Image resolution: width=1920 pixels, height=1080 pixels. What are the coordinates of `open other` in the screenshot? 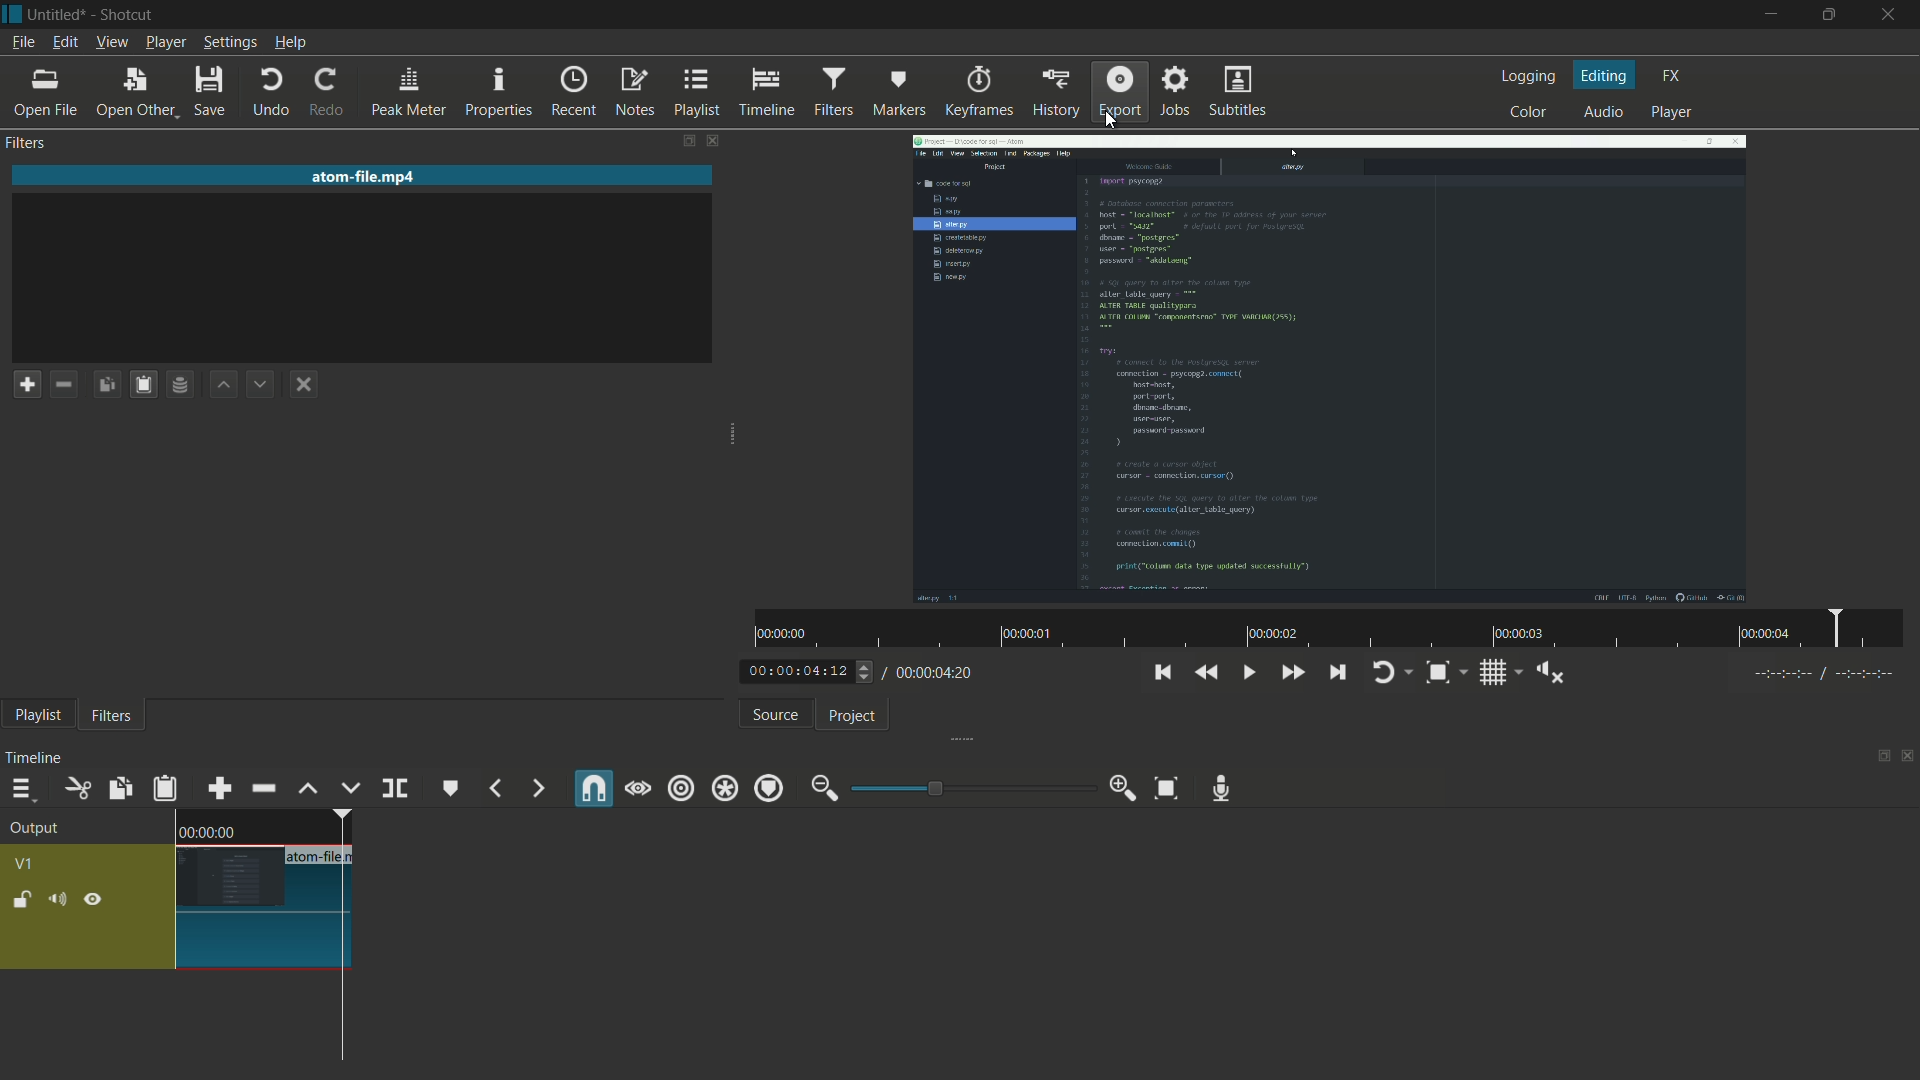 It's located at (136, 91).